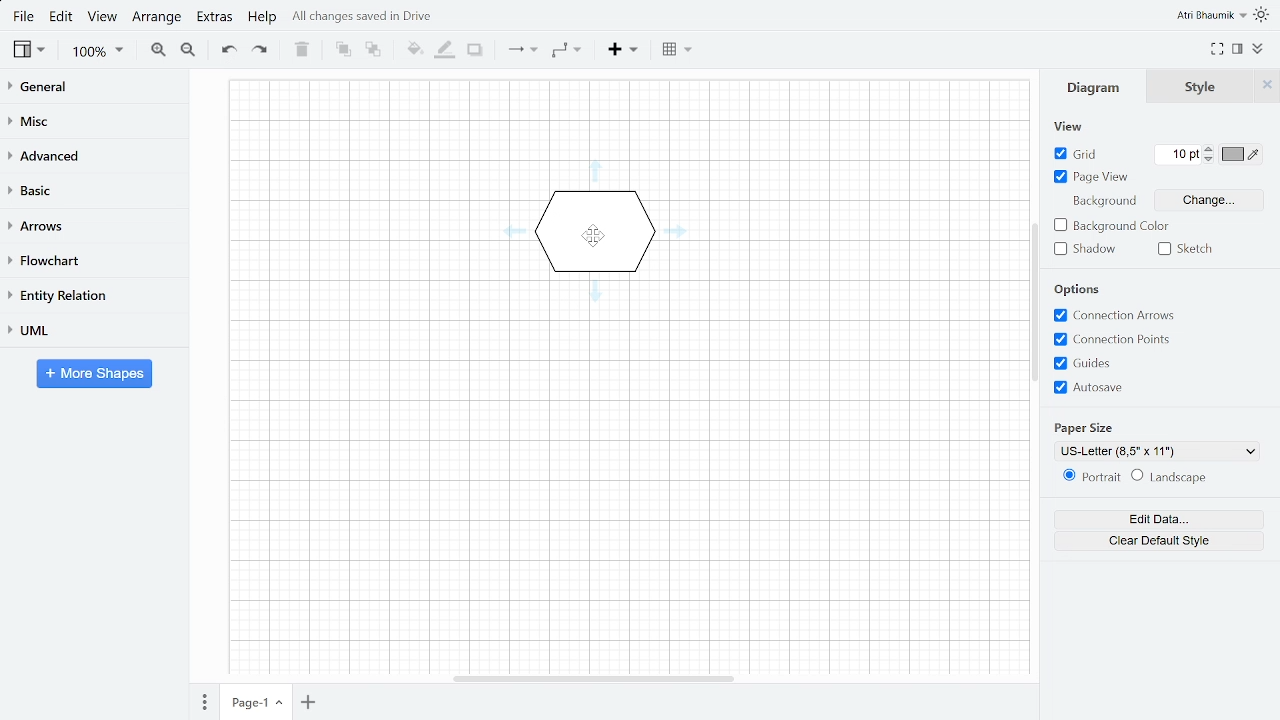 The height and width of the screenshot is (720, 1280). I want to click on Background colour, so click(1111, 226).